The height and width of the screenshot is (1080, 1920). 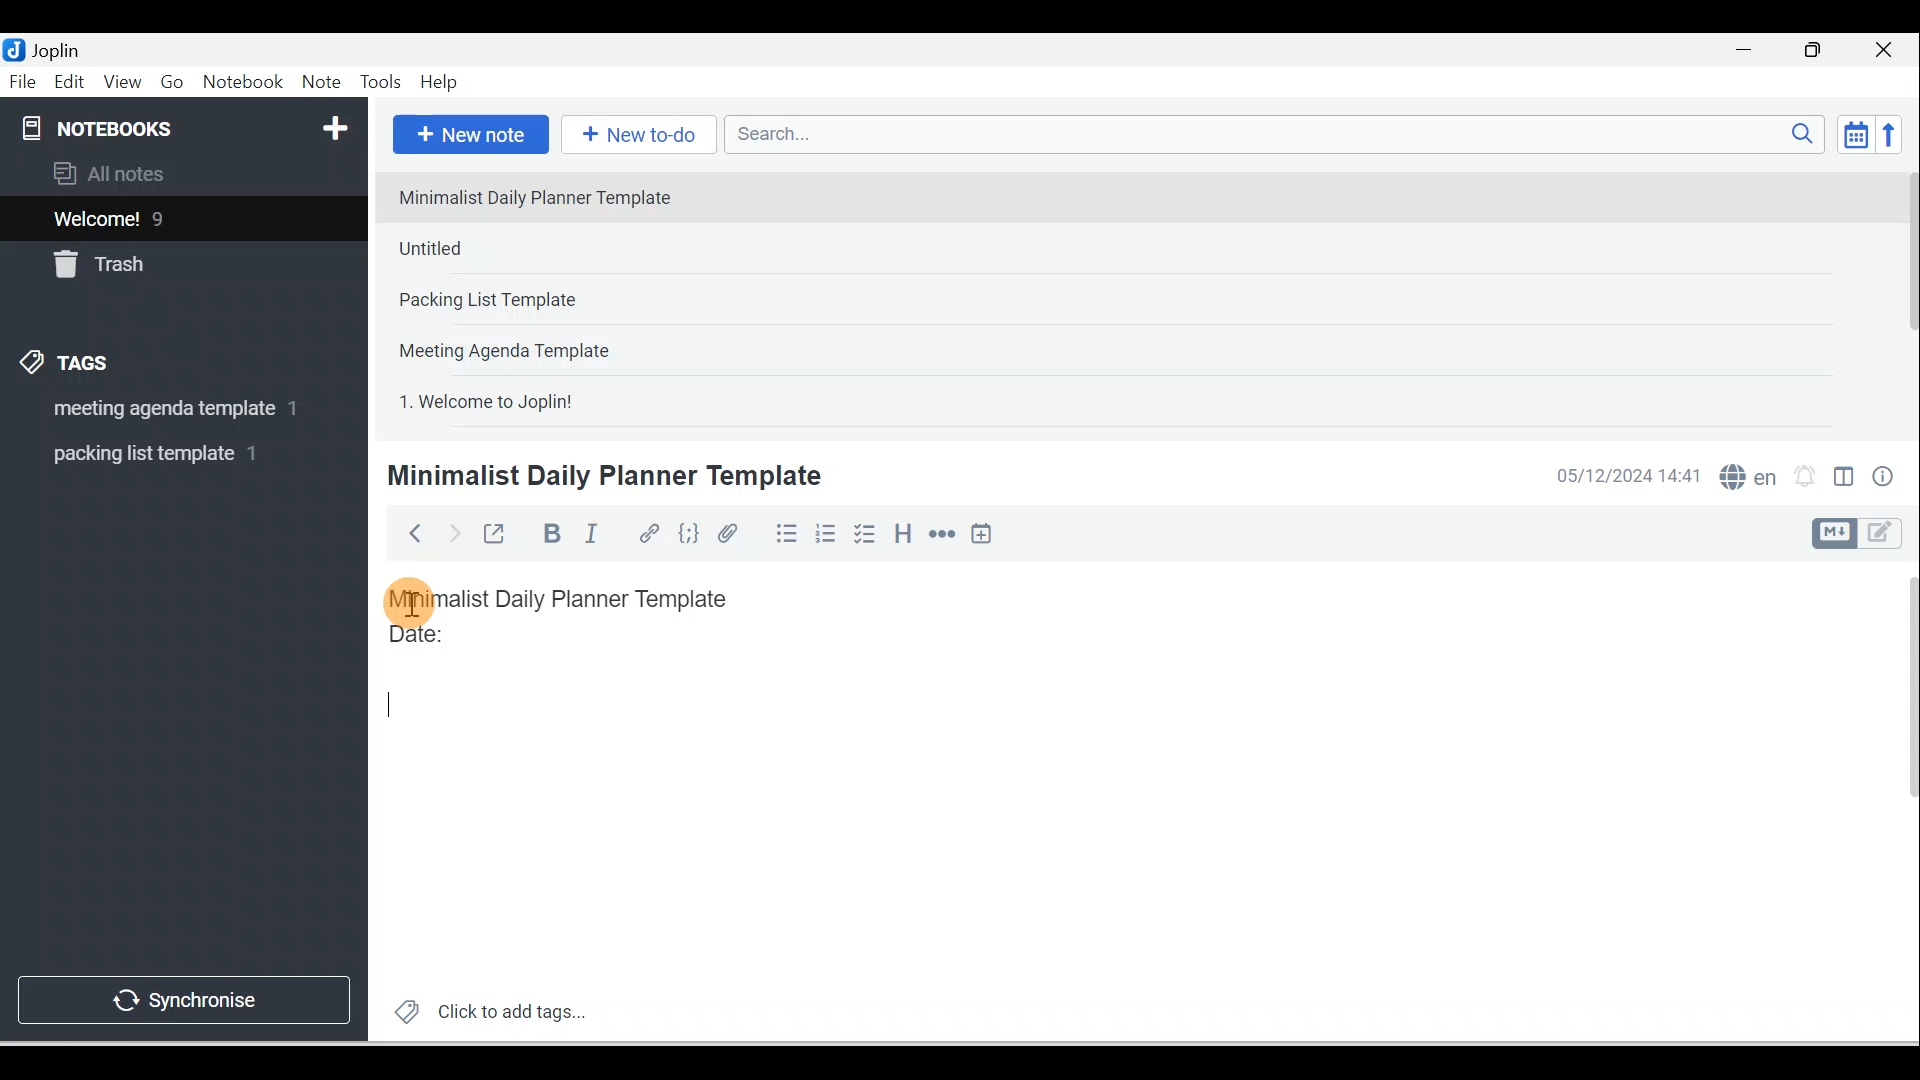 I want to click on Set alarm, so click(x=1802, y=477).